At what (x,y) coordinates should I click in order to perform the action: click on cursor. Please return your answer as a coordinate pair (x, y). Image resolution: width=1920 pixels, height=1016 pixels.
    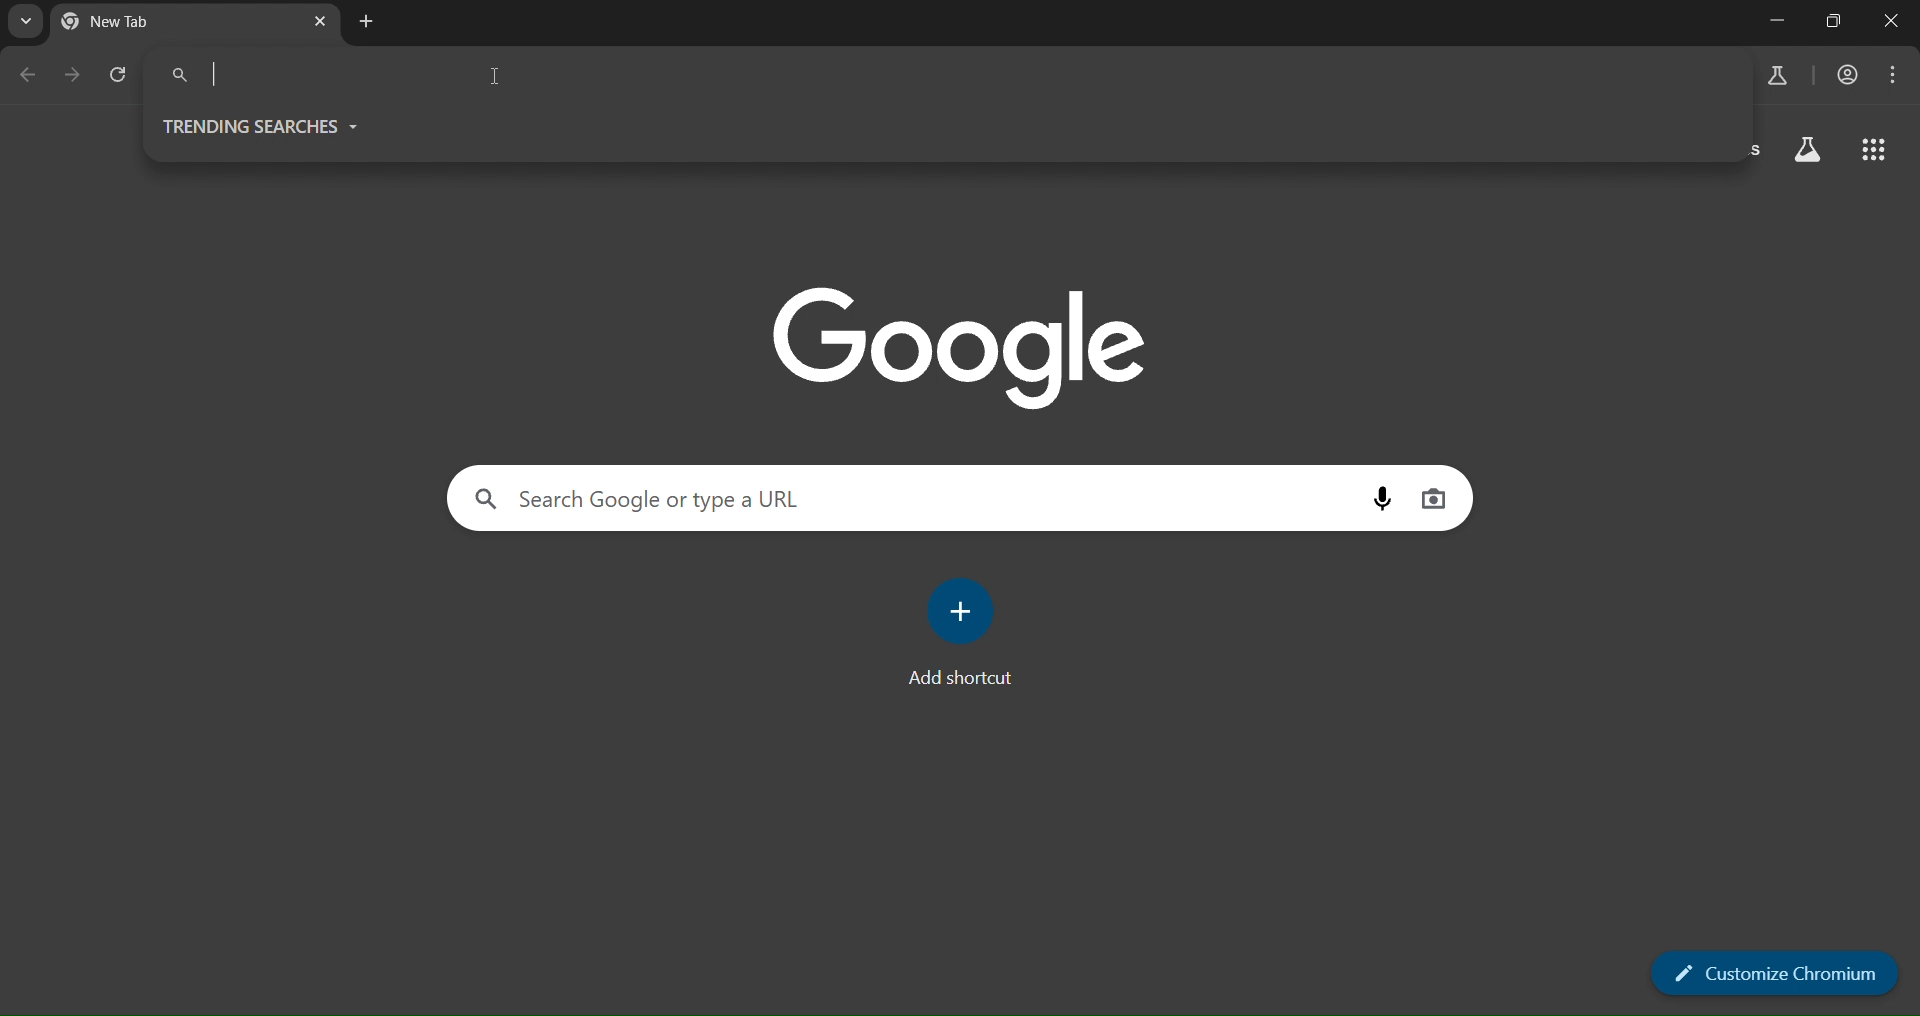
    Looking at the image, I should click on (496, 75).